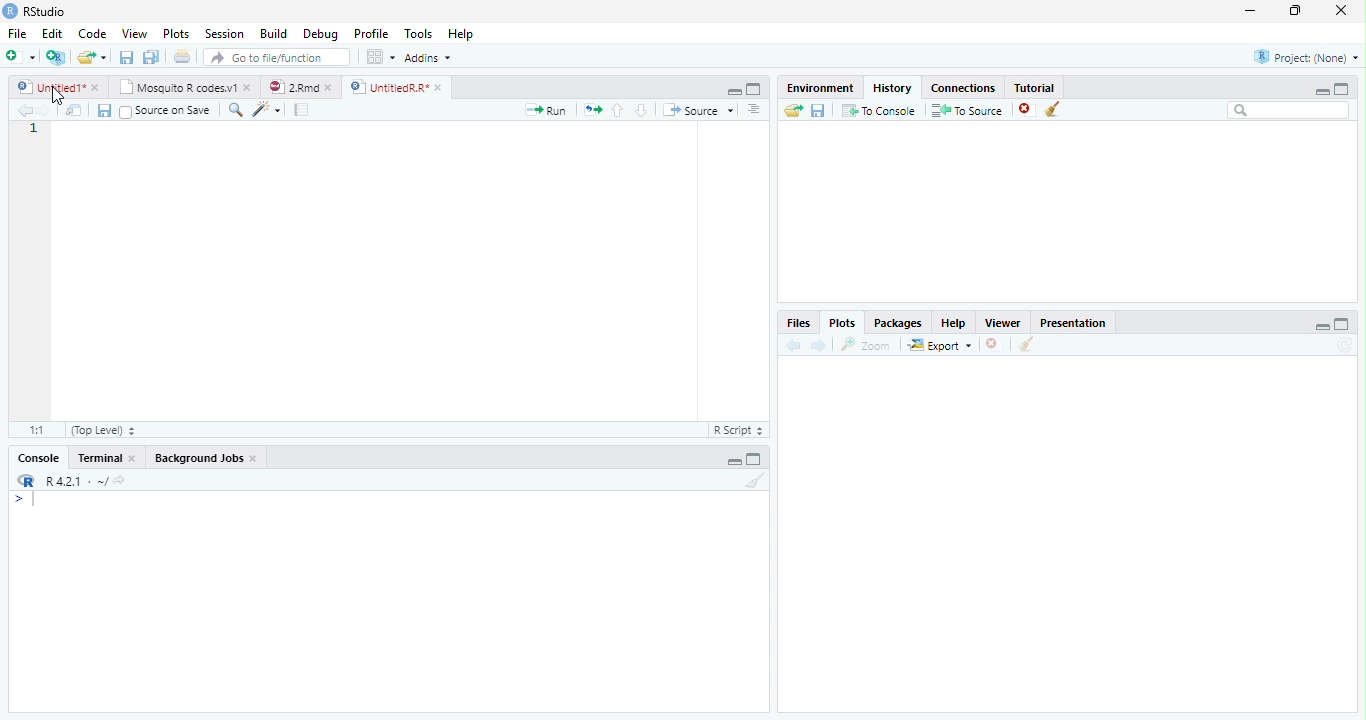 The image size is (1366, 720). What do you see at coordinates (996, 344) in the screenshot?
I see `Remove current plot` at bounding box center [996, 344].